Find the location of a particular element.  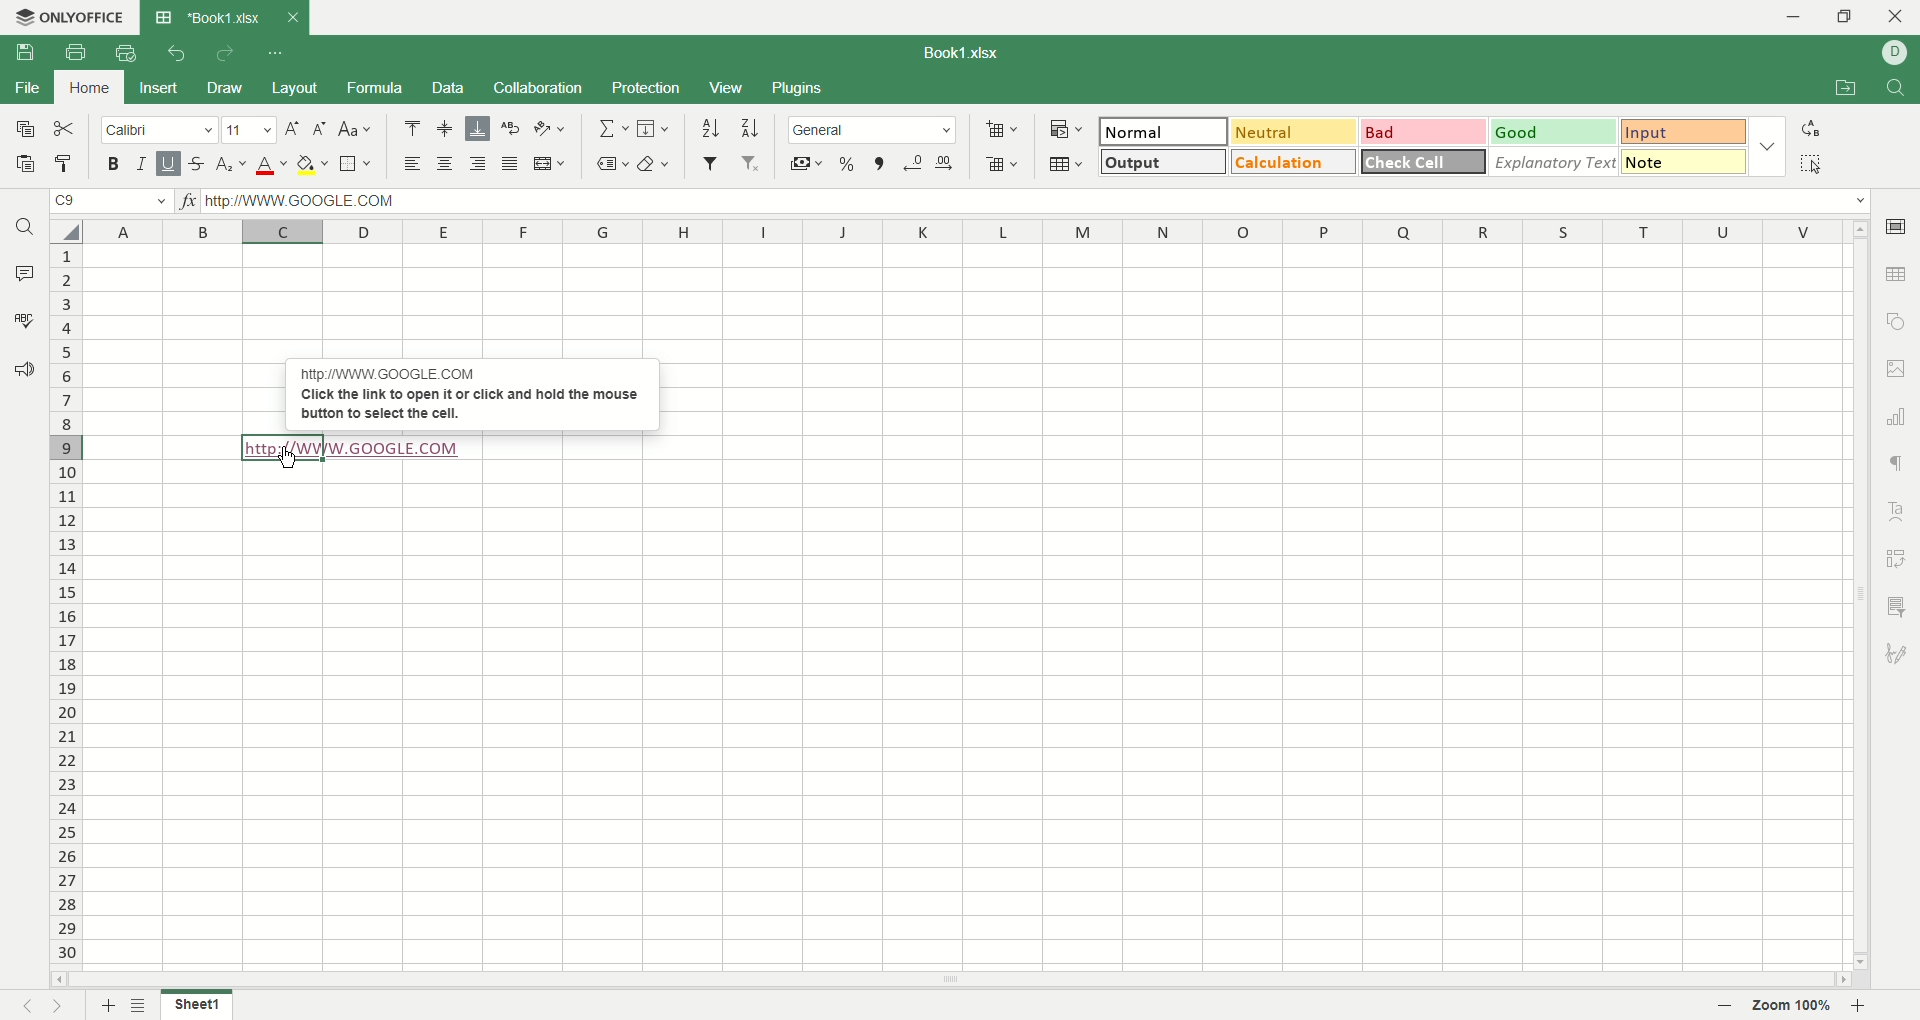

text art settings is located at coordinates (1896, 505).